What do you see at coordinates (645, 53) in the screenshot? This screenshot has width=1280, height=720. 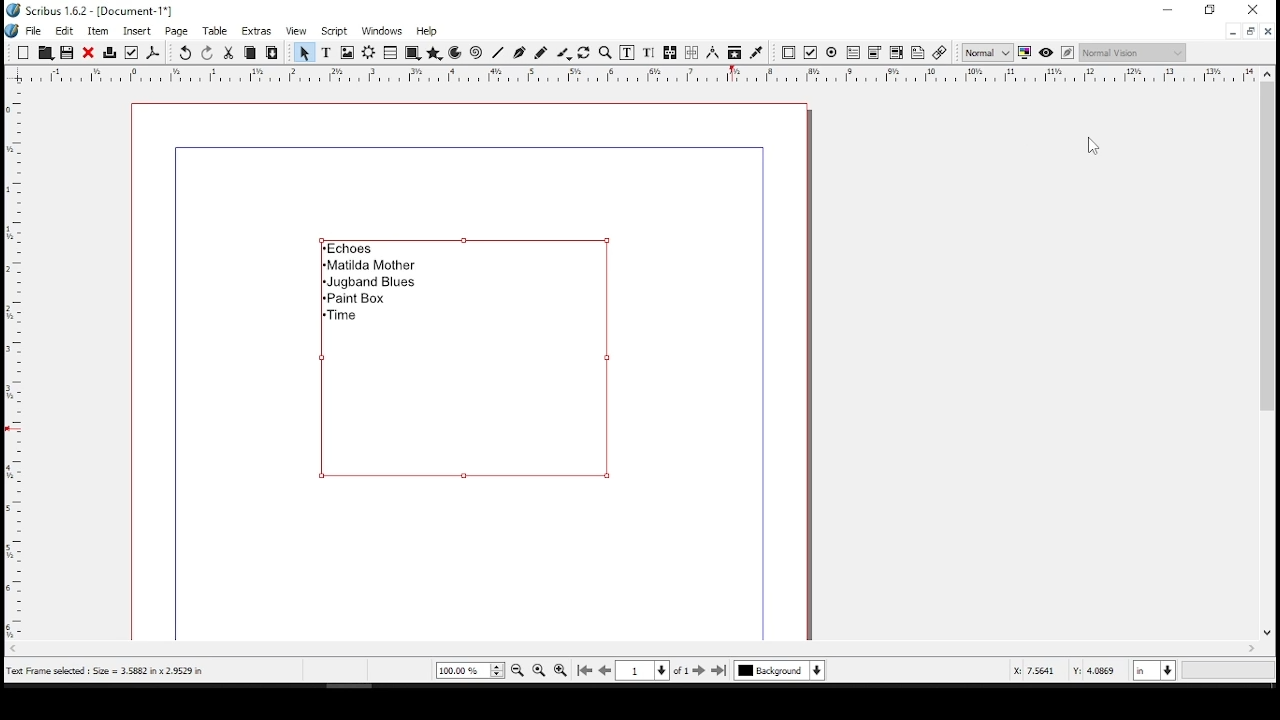 I see `edit text with story editor` at bounding box center [645, 53].